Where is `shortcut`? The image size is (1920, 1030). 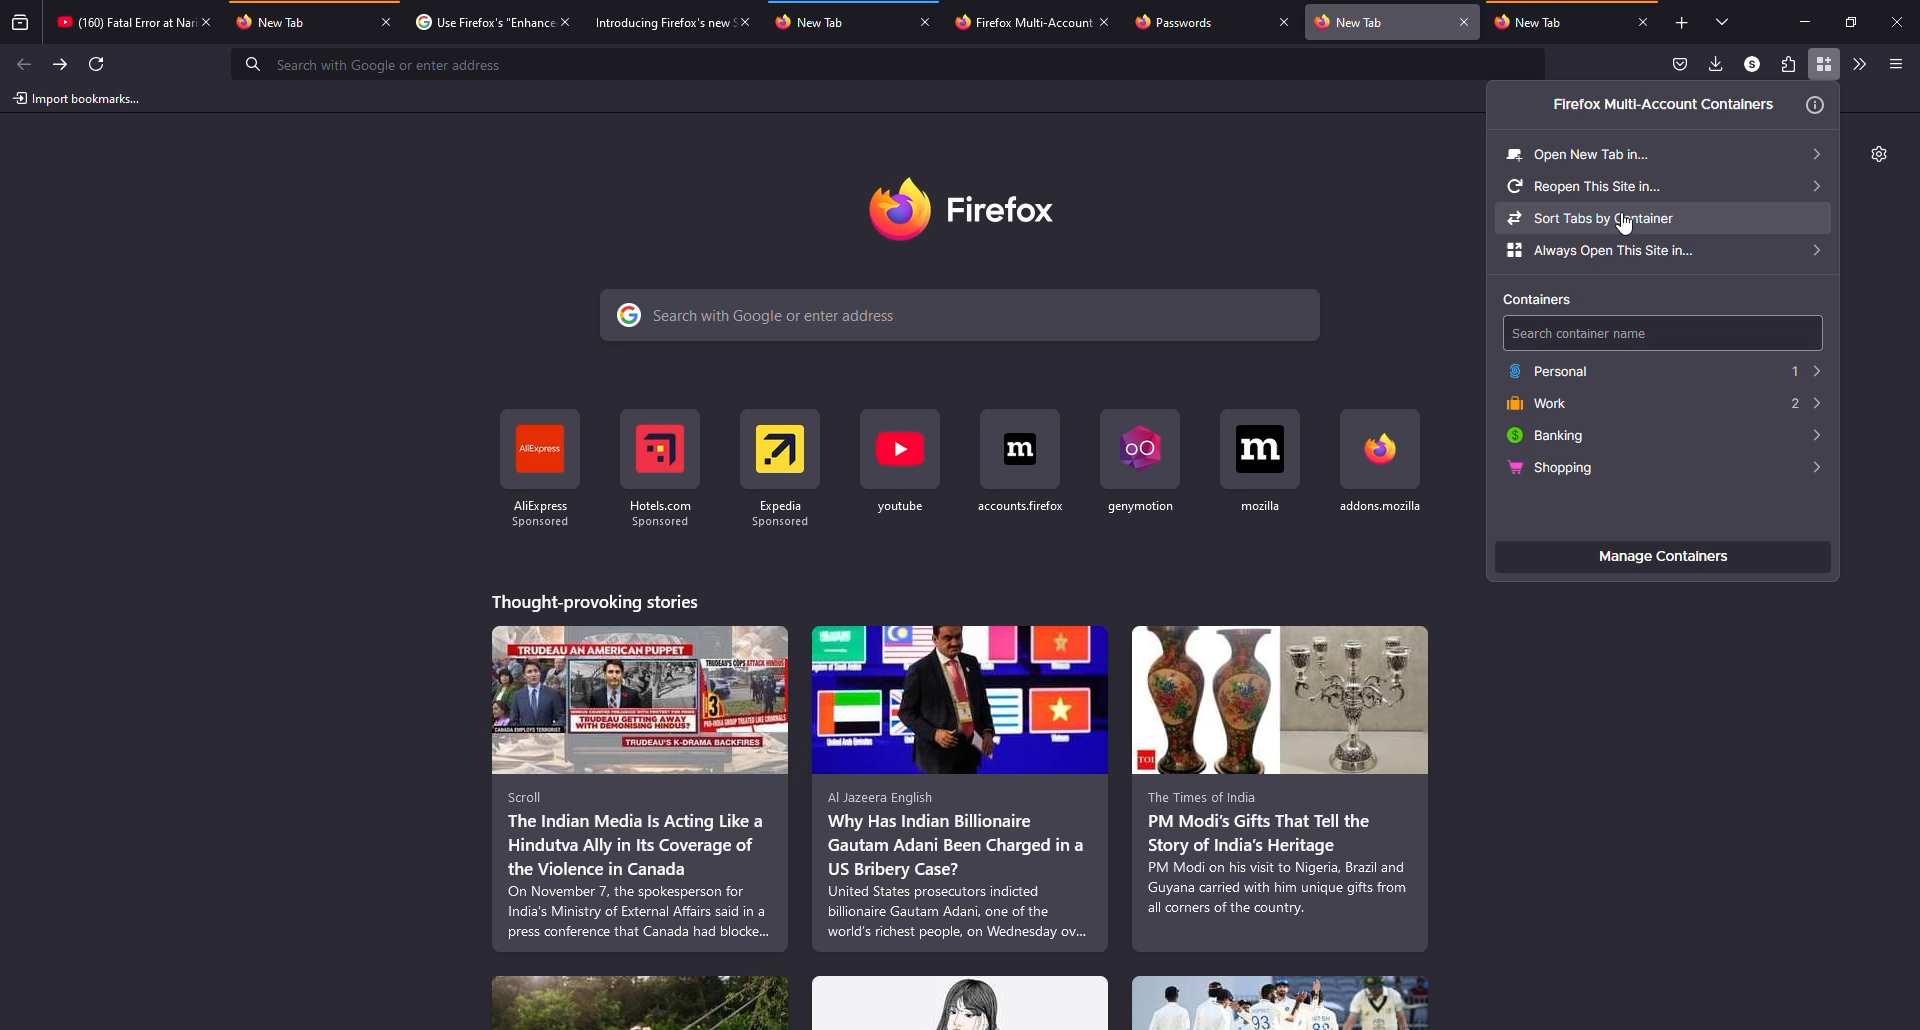
shortcut is located at coordinates (782, 465).